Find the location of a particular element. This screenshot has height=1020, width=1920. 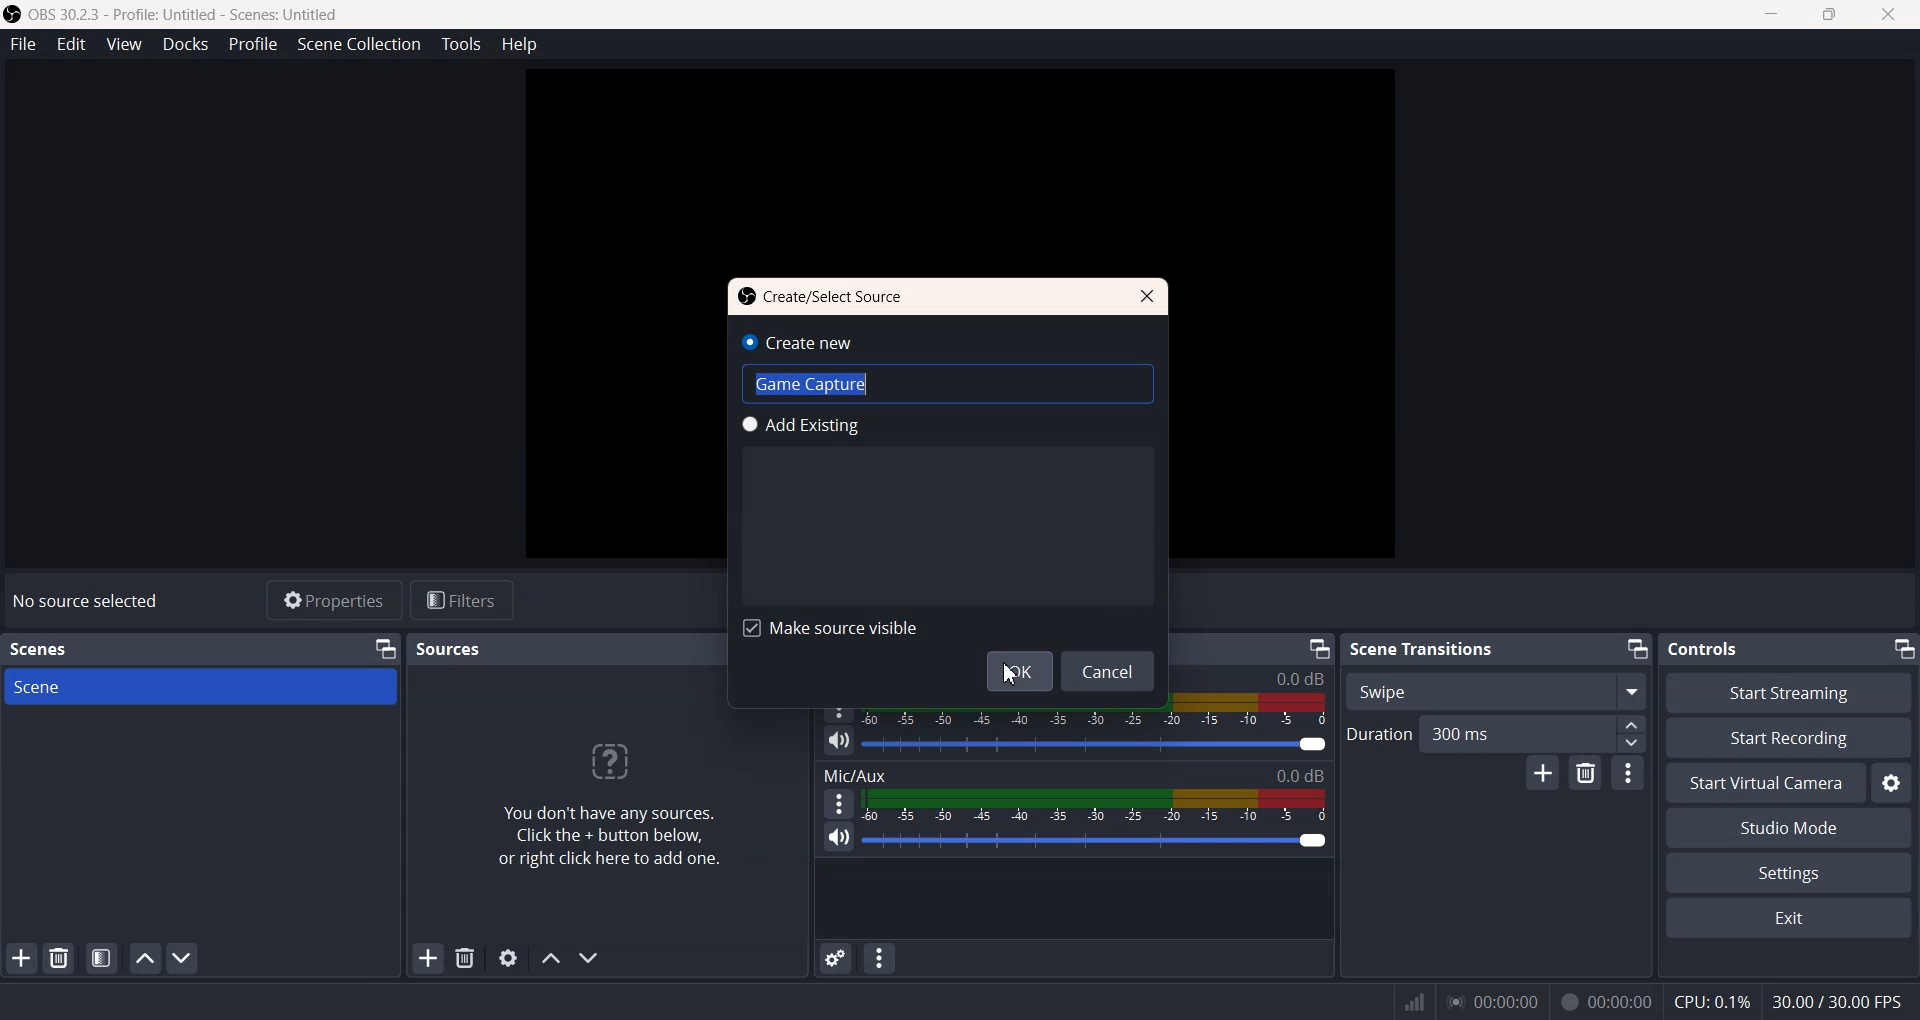

Text is located at coordinates (825, 295).